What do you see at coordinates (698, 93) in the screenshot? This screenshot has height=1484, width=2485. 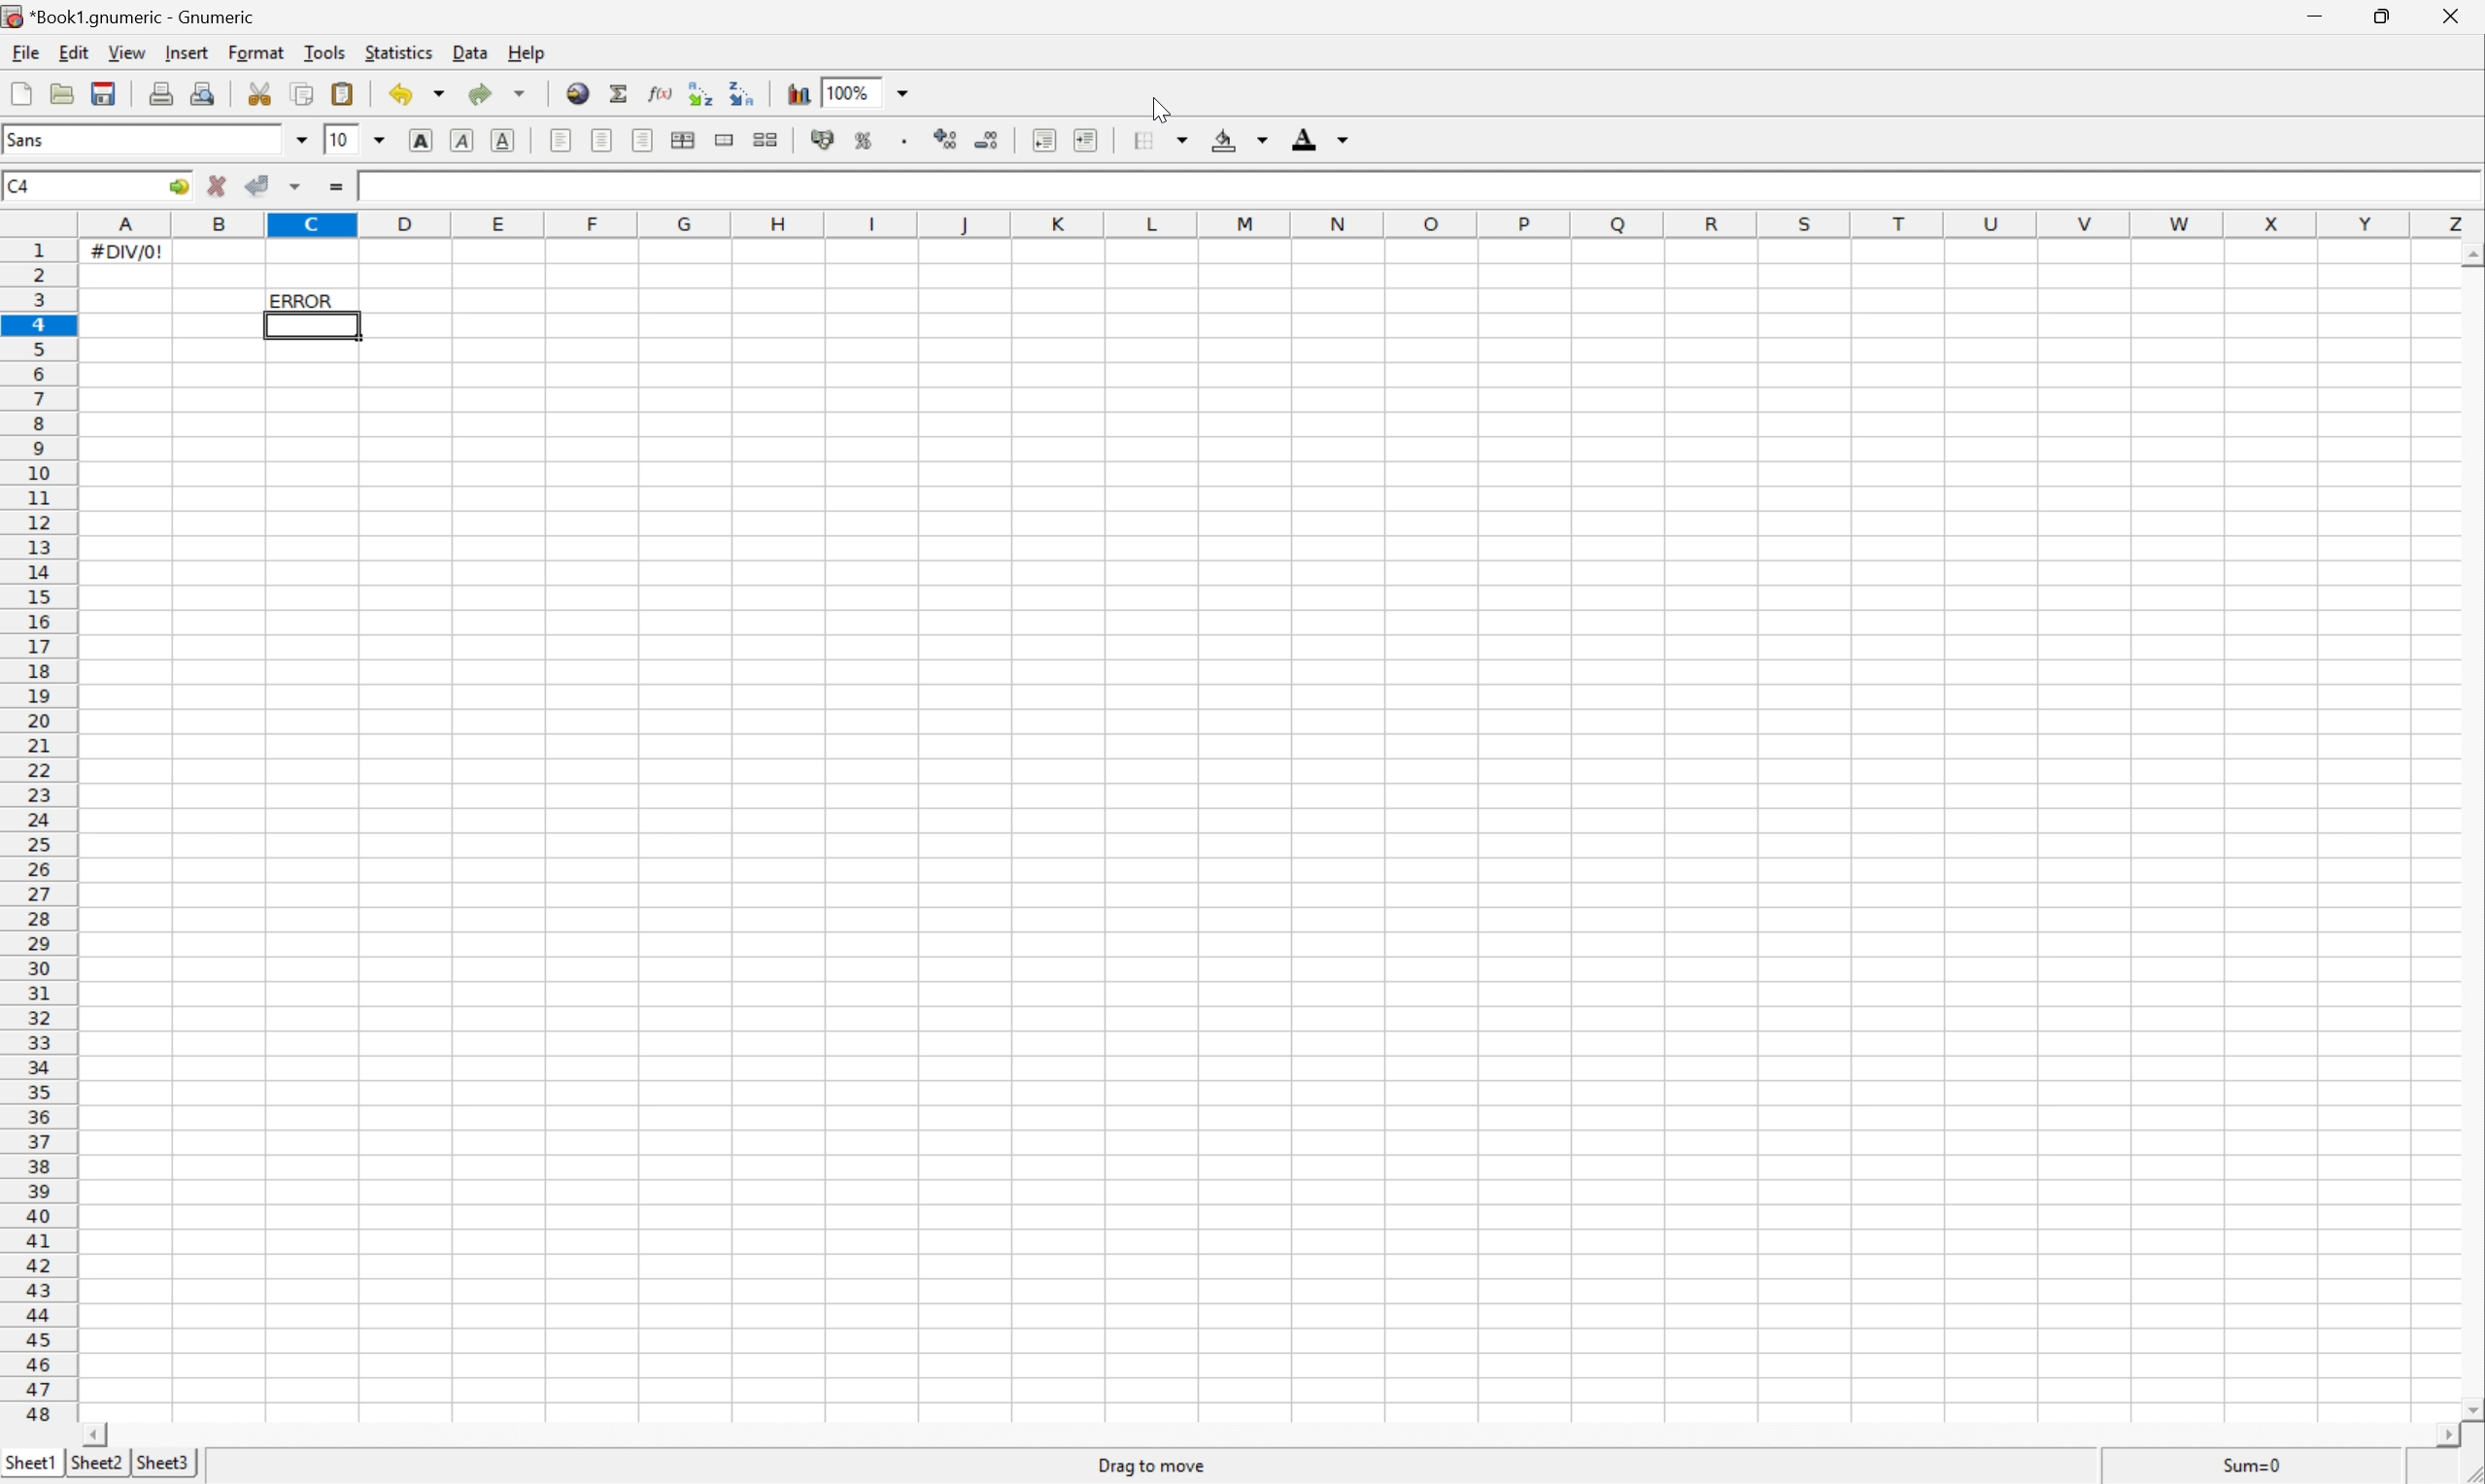 I see `Sort the selected region in ascending order based on the first column selected` at bounding box center [698, 93].